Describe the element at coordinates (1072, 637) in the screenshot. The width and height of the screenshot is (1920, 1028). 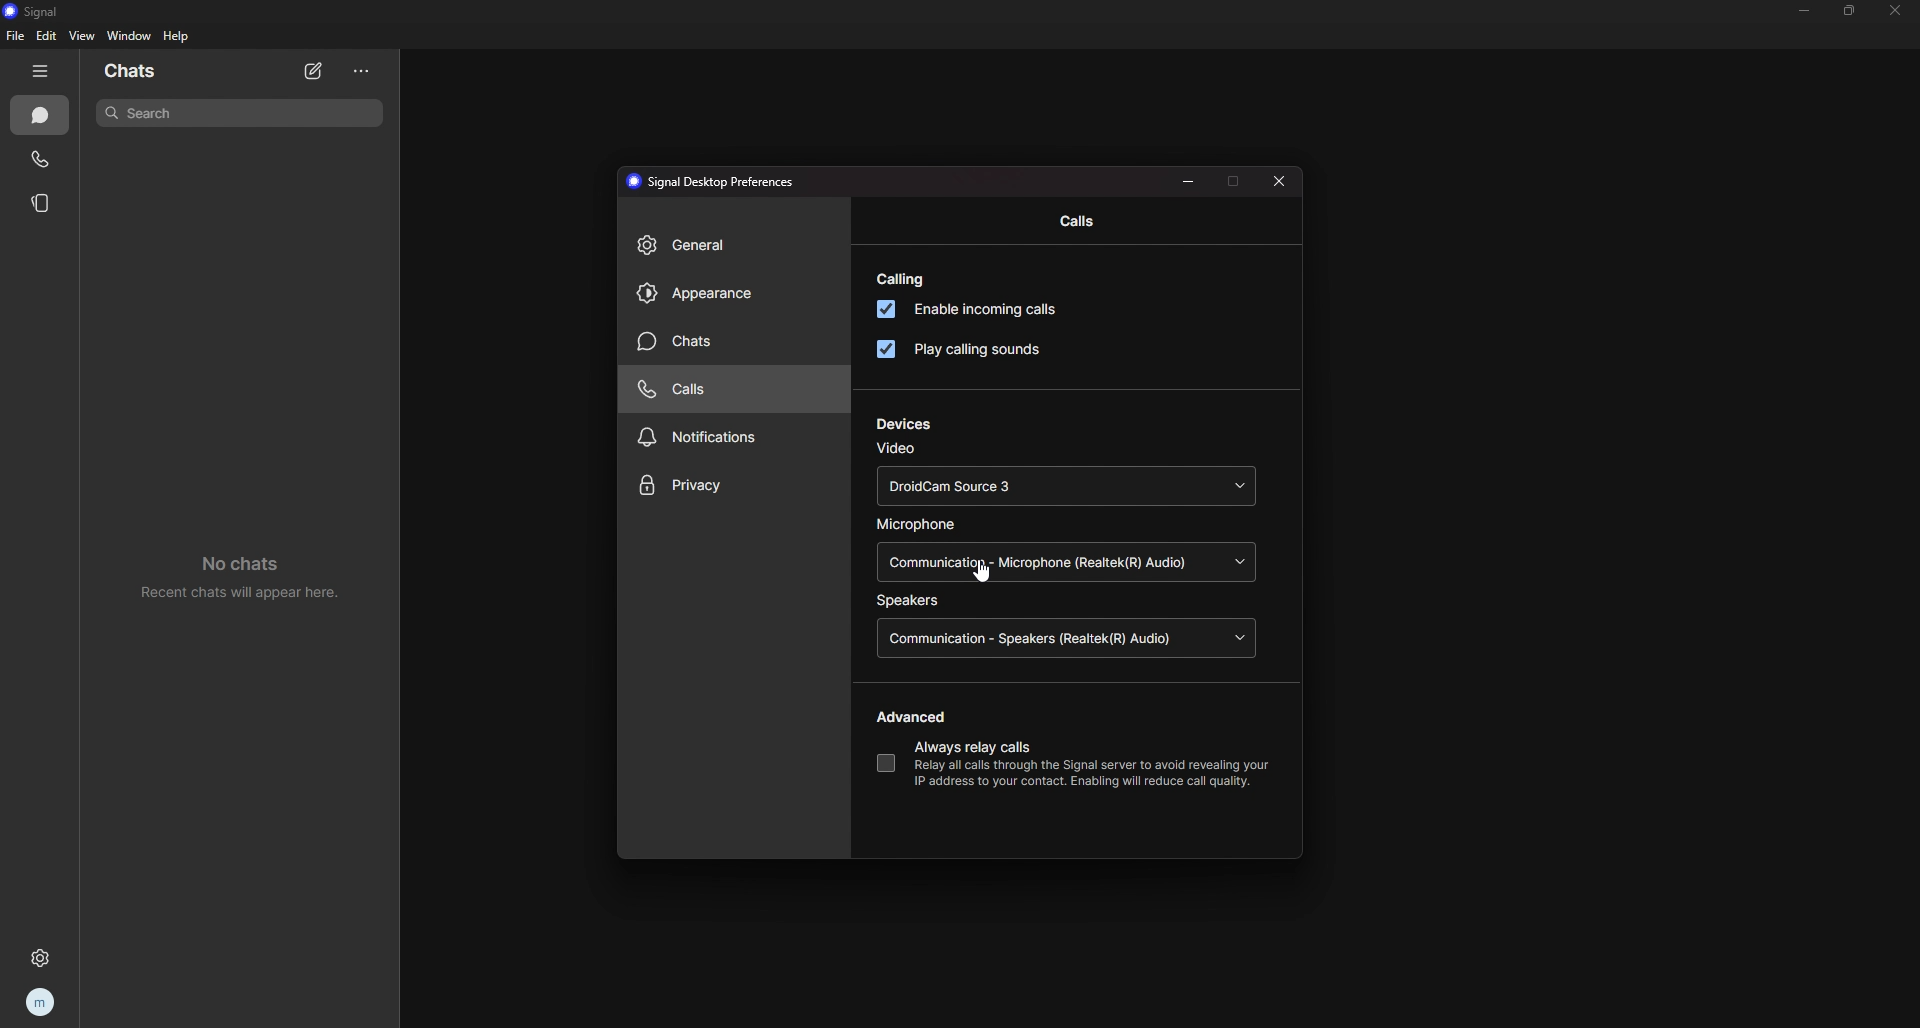
I see `speaker source` at that location.